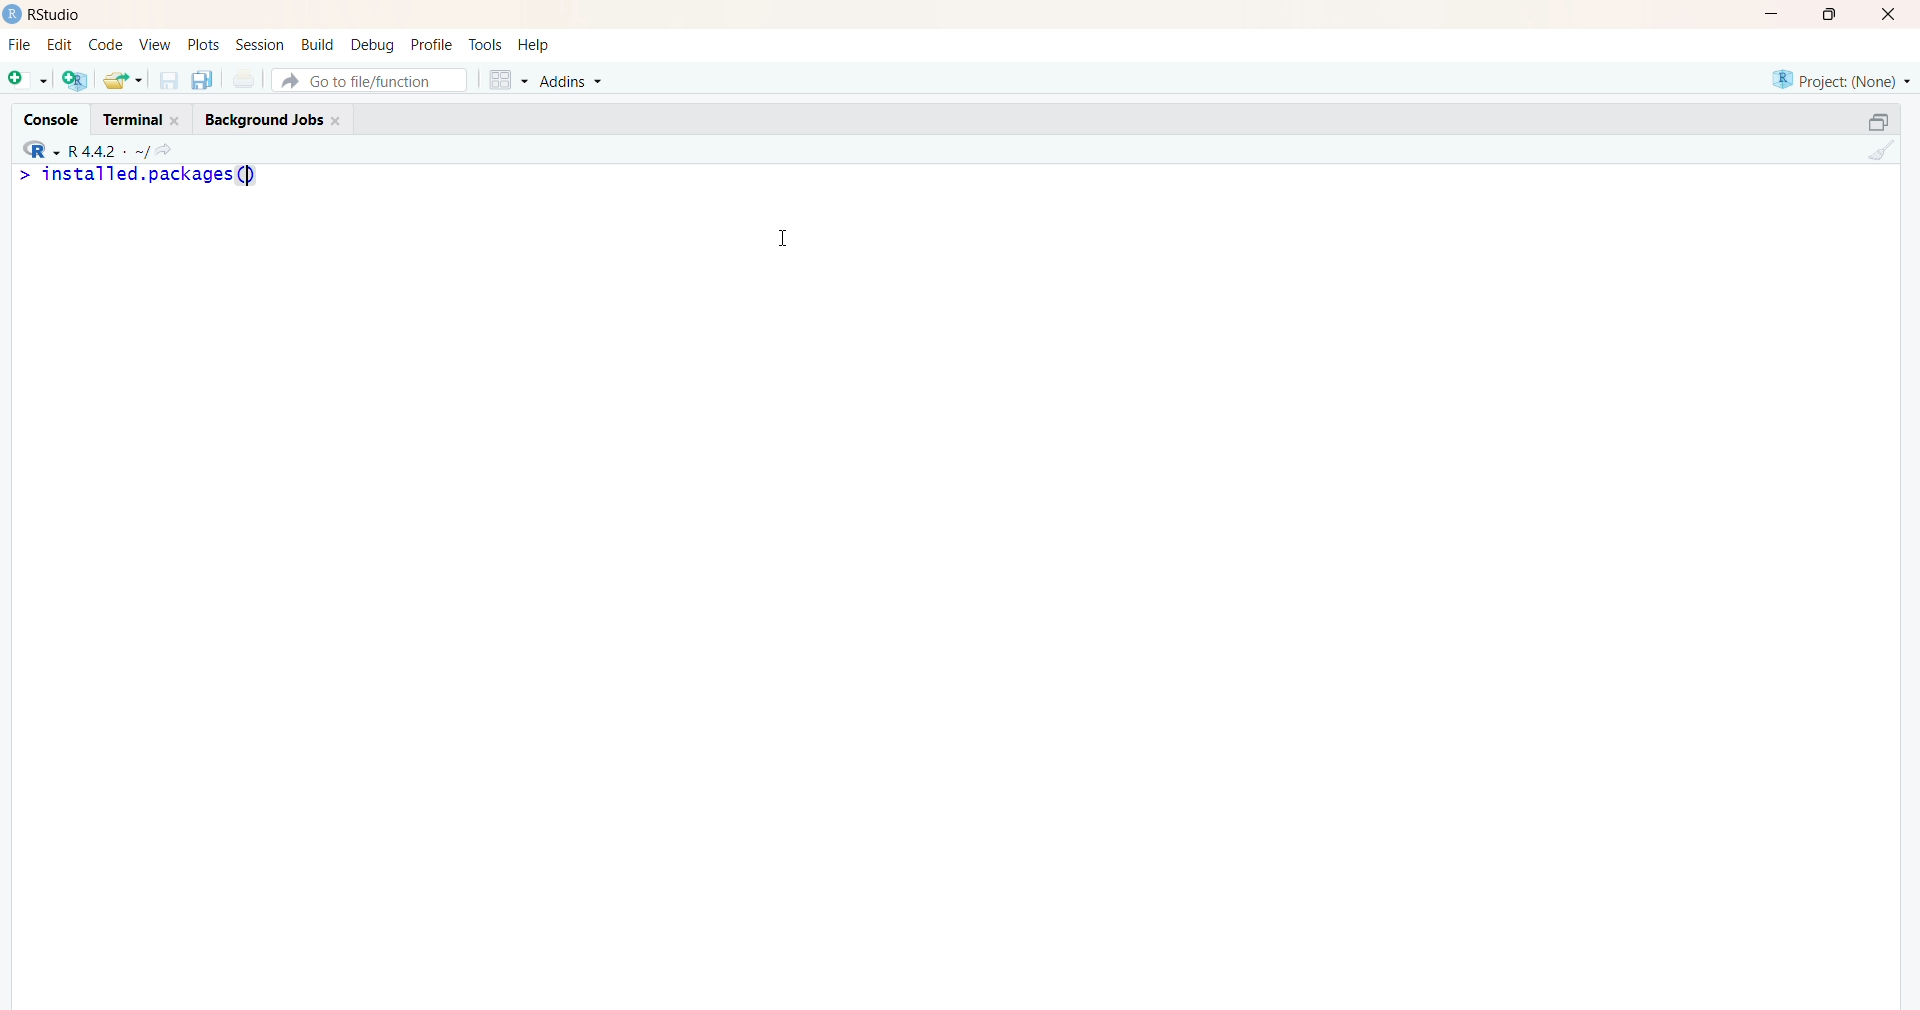 The width and height of the screenshot is (1920, 1010). Describe the element at coordinates (165, 152) in the screenshot. I see `view the current working directory` at that location.